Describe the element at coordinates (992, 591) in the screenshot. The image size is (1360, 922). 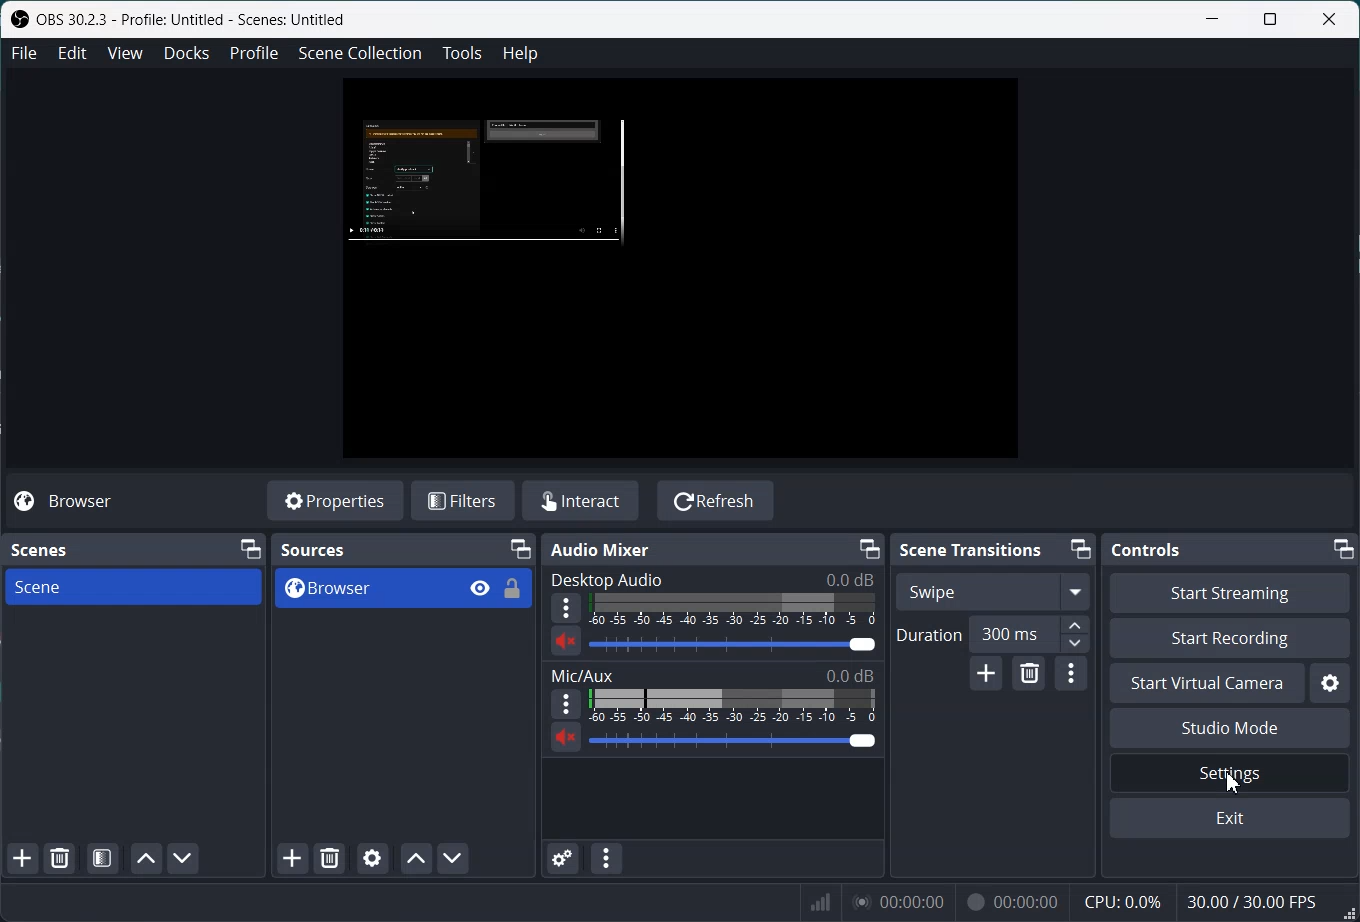
I see `Swipe` at that location.